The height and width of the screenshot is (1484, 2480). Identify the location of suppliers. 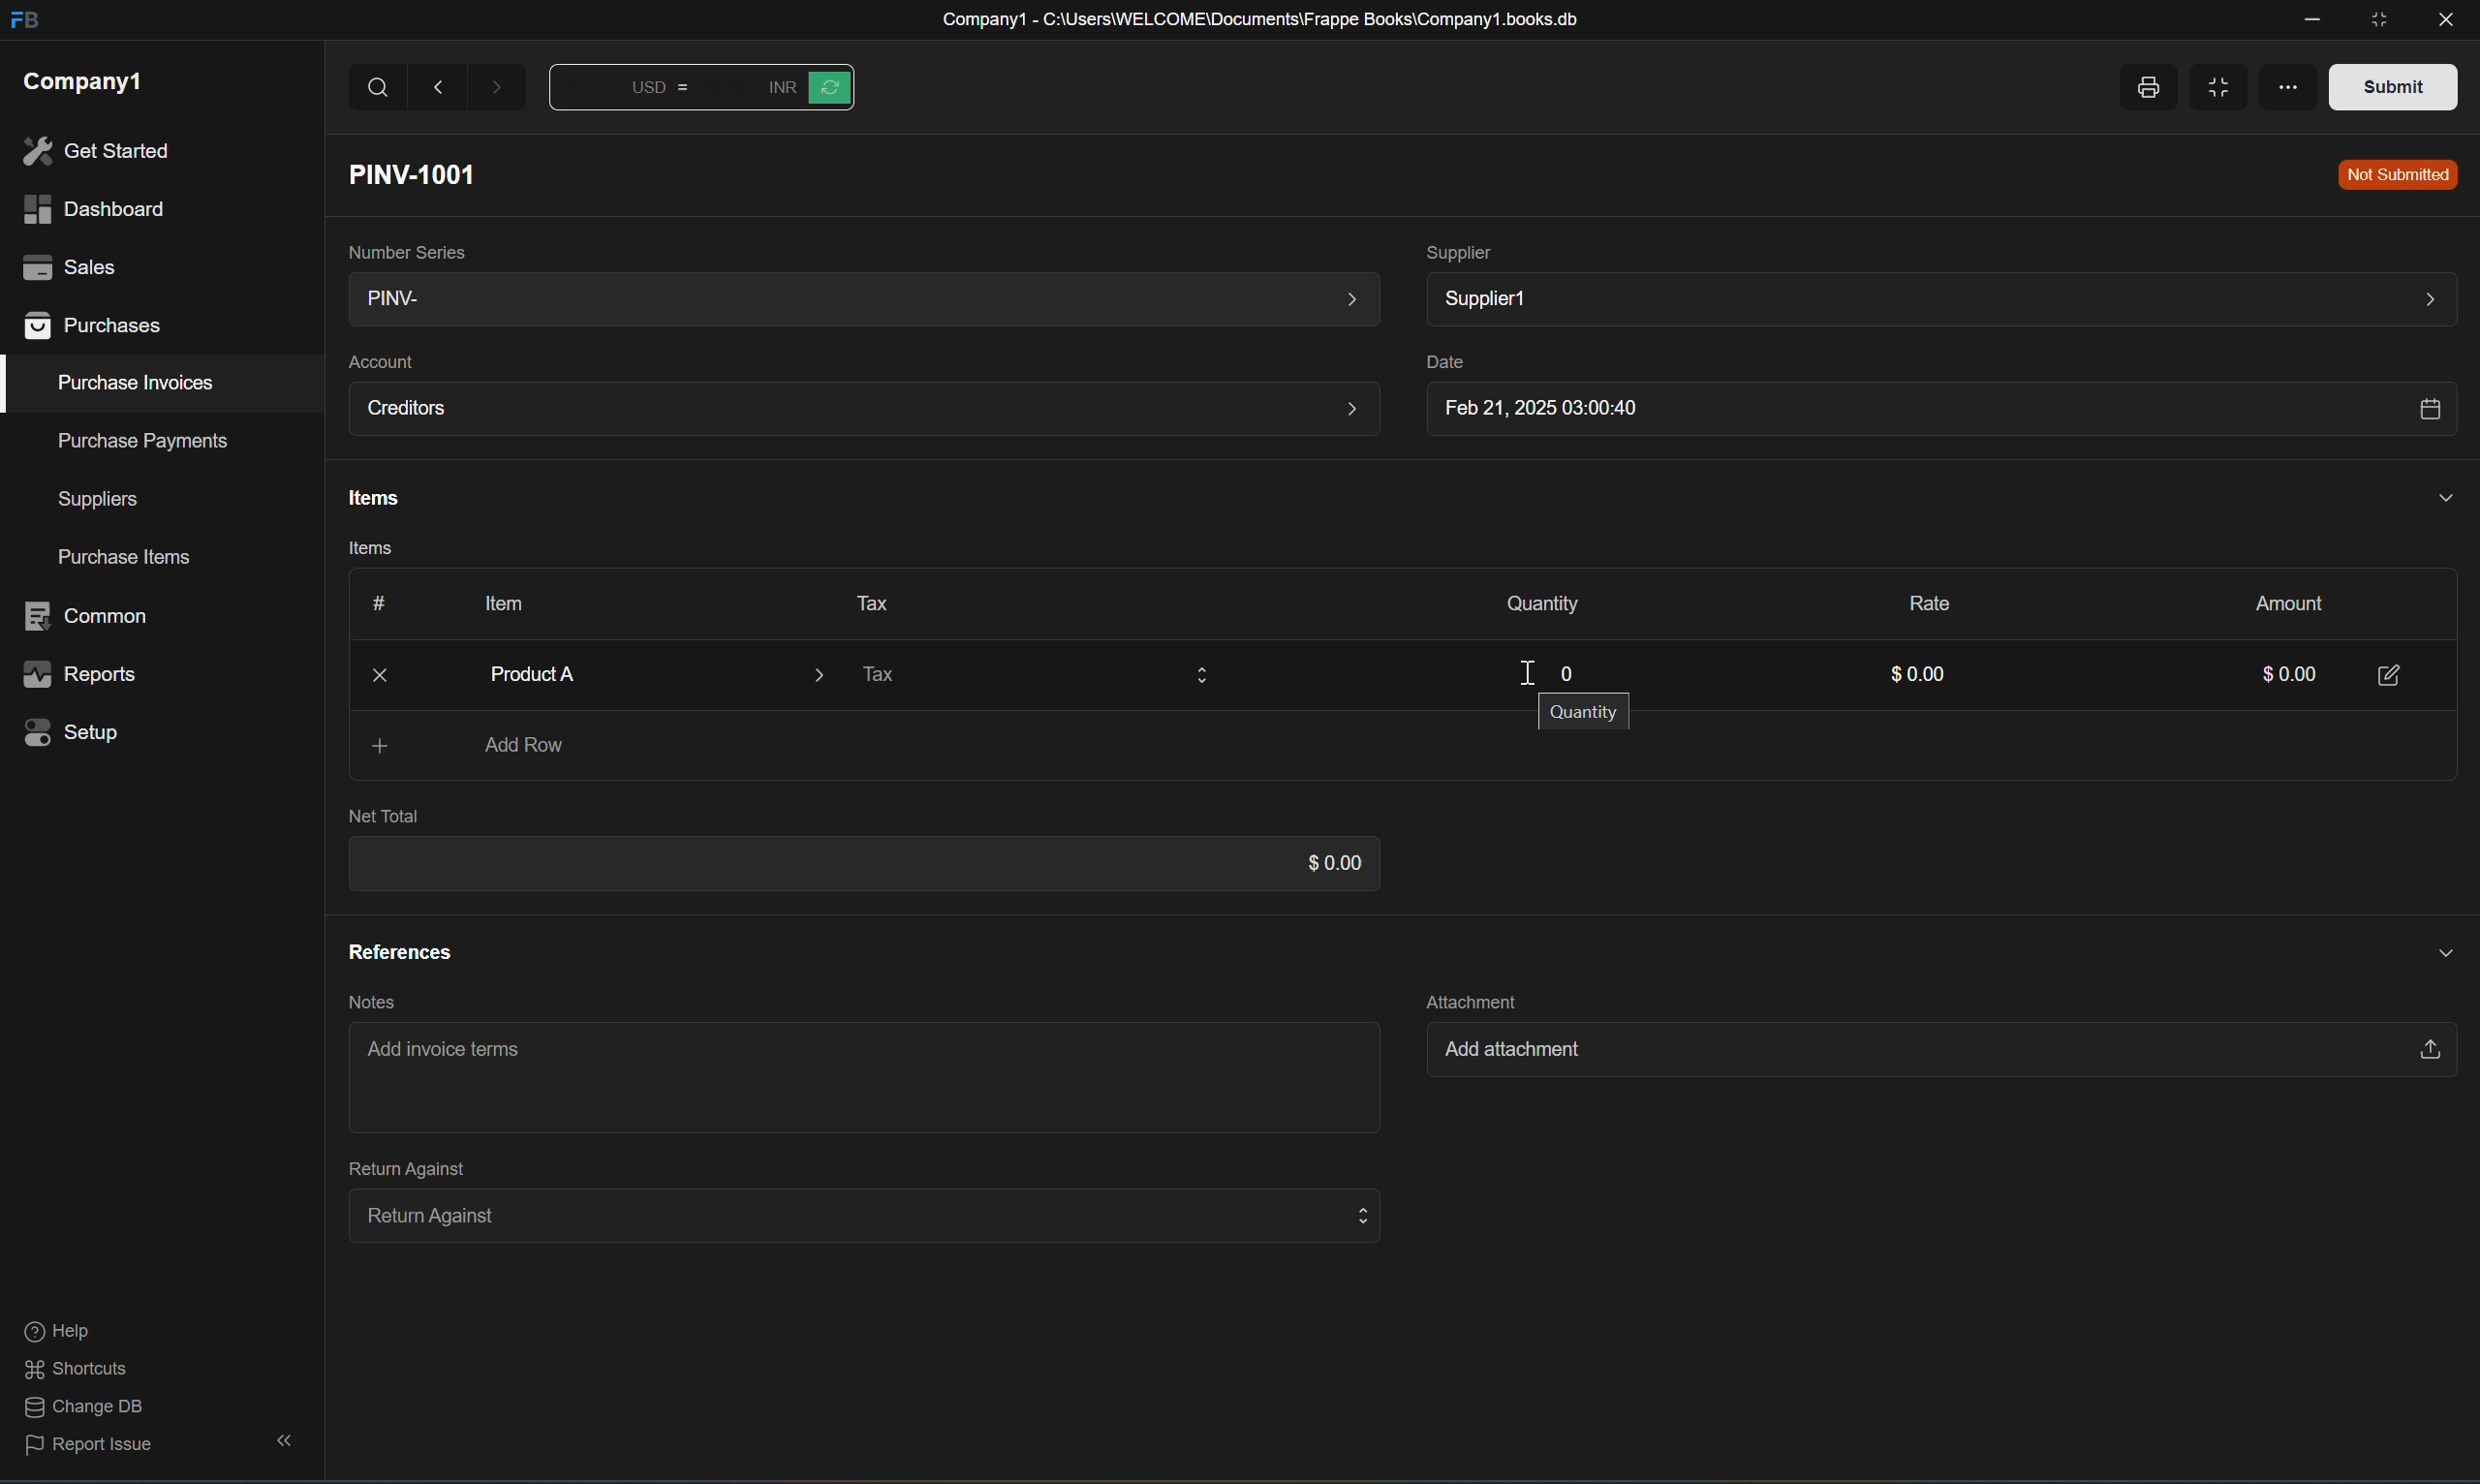
(98, 500).